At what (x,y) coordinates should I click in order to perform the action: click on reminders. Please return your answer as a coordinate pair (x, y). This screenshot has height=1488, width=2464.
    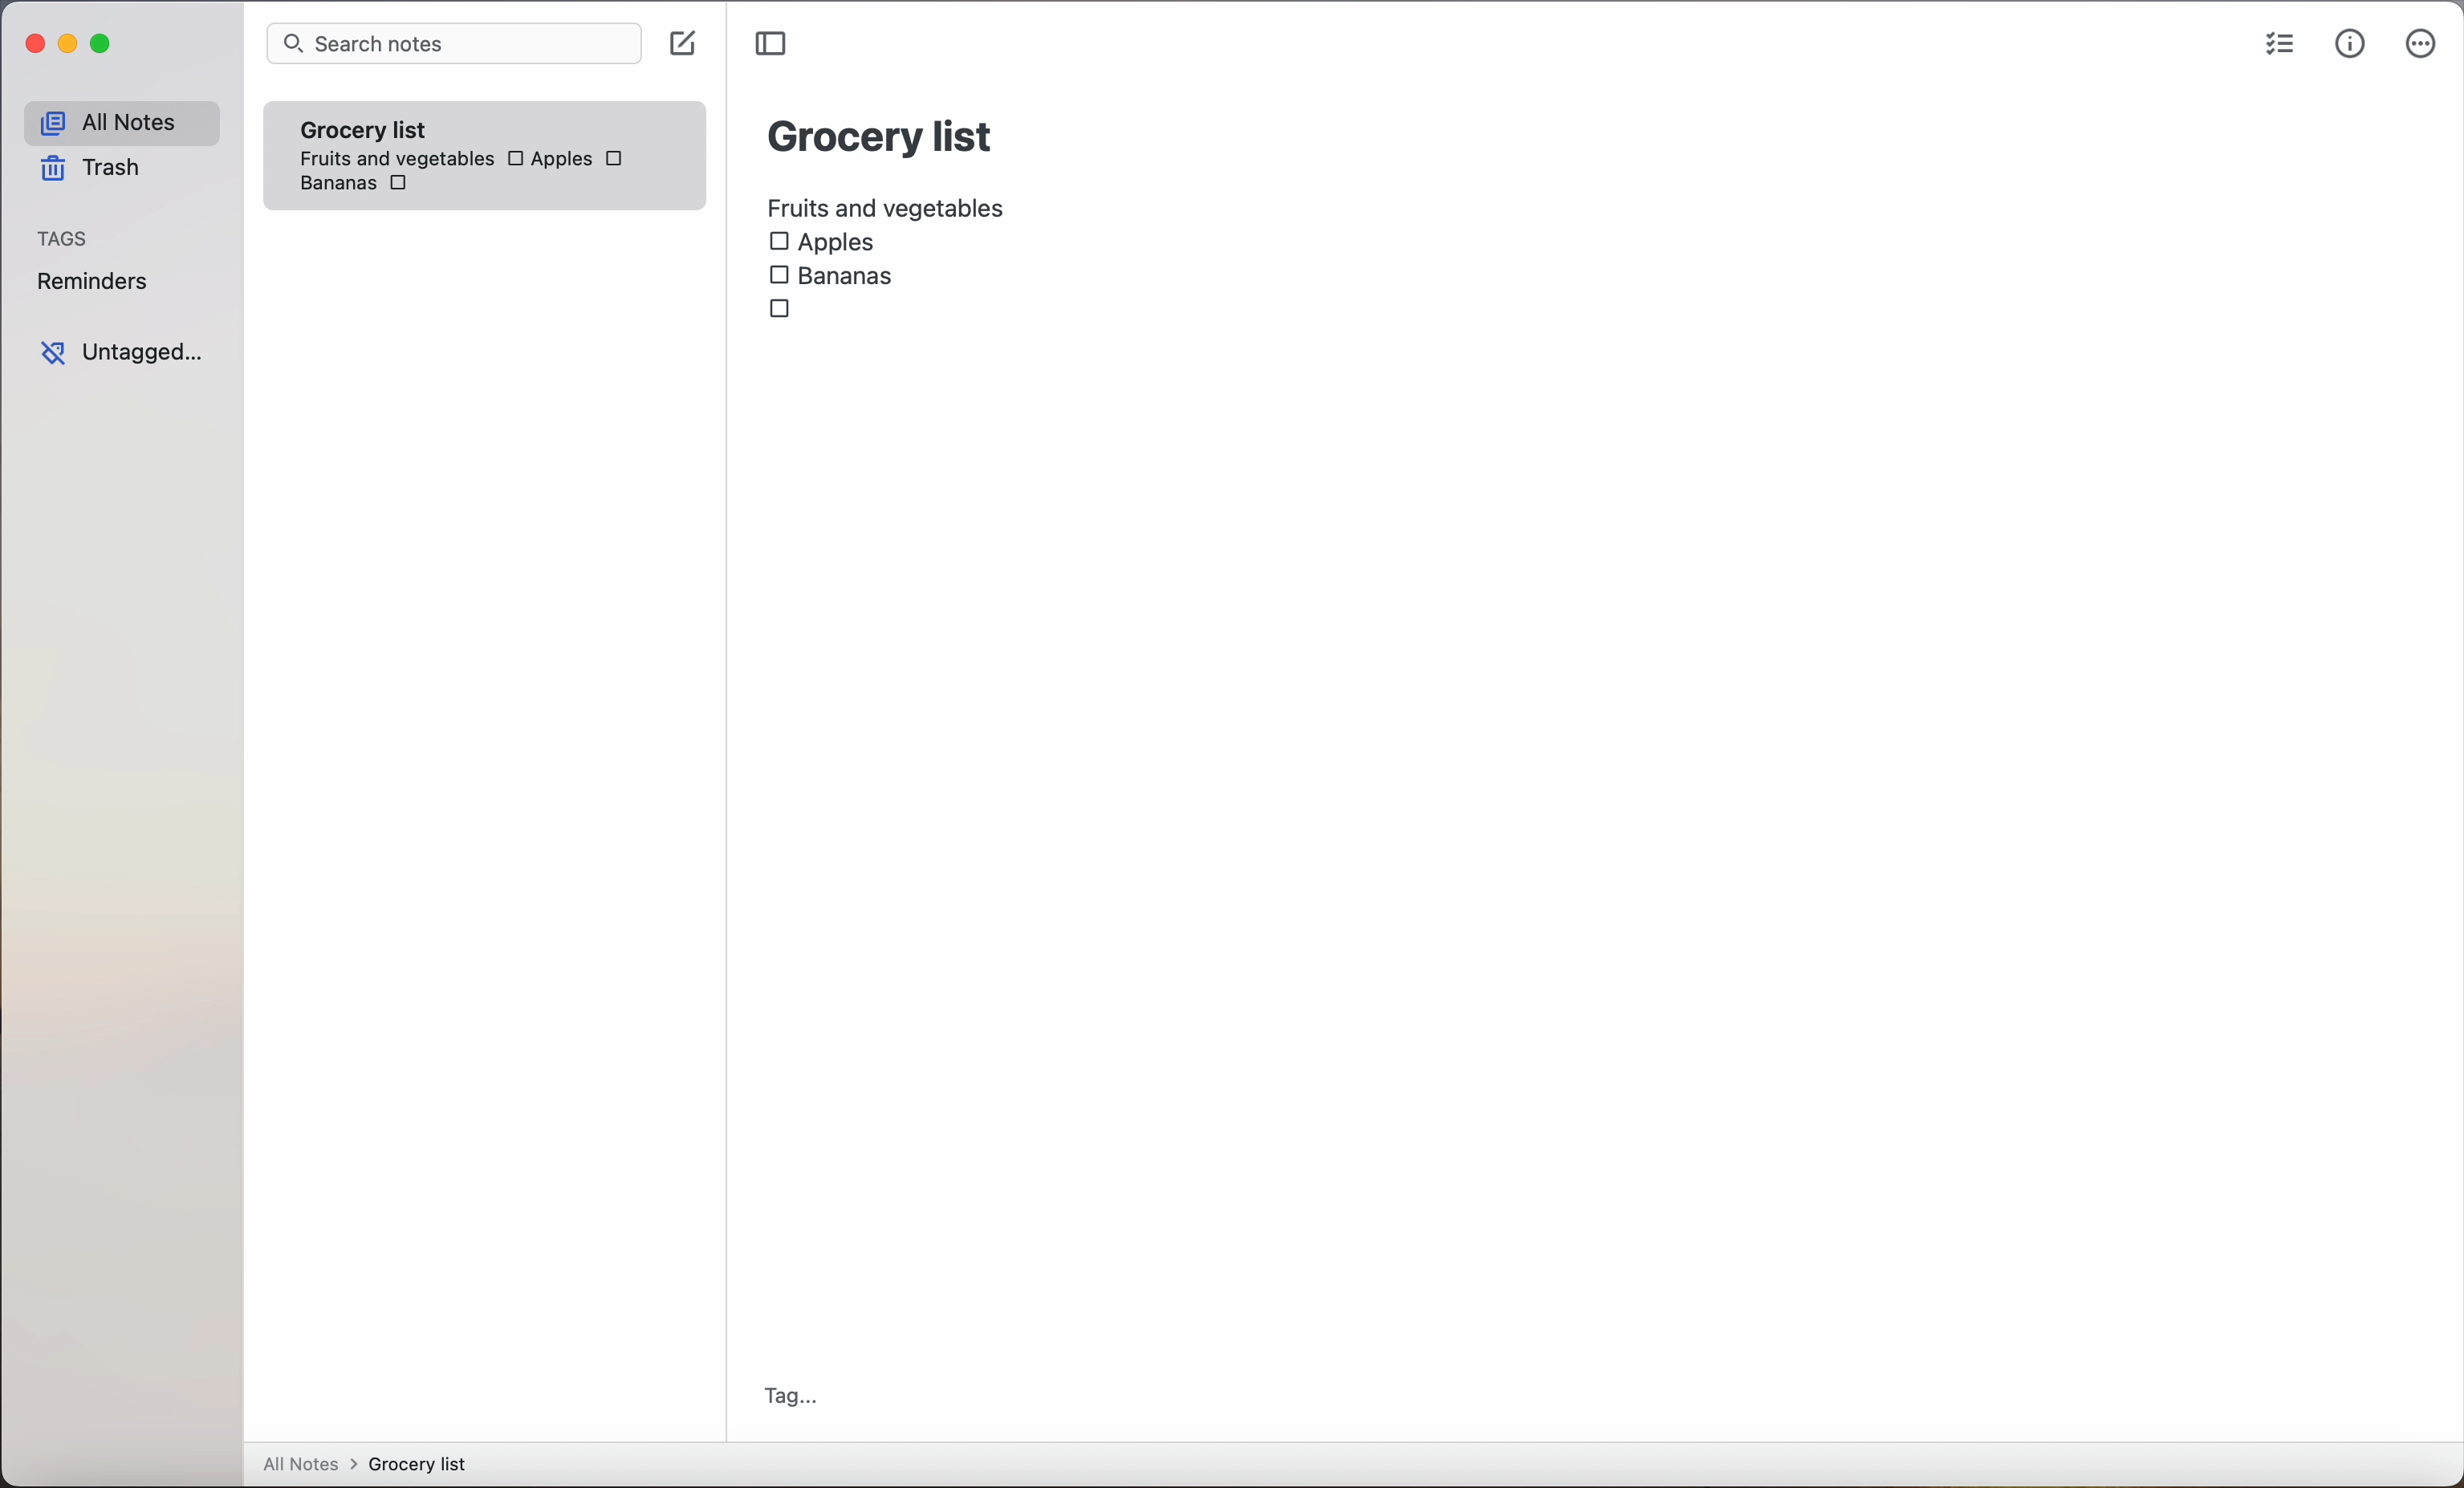
    Looking at the image, I should click on (91, 285).